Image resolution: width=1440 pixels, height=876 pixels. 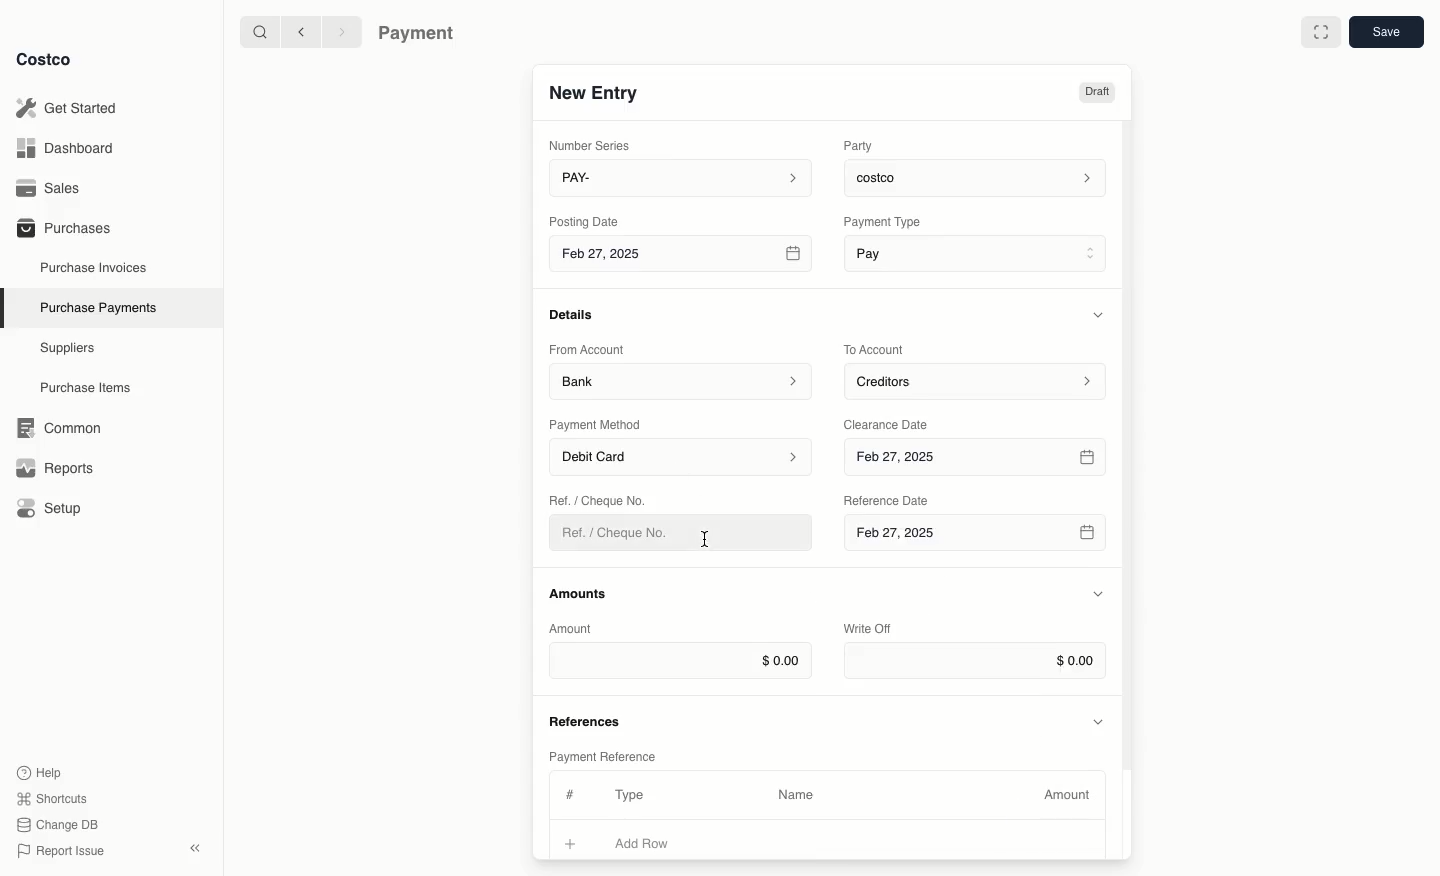 What do you see at coordinates (978, 458) in the screenshot?
I see `Feb 27, 2025` at bounding box center [978, 458].